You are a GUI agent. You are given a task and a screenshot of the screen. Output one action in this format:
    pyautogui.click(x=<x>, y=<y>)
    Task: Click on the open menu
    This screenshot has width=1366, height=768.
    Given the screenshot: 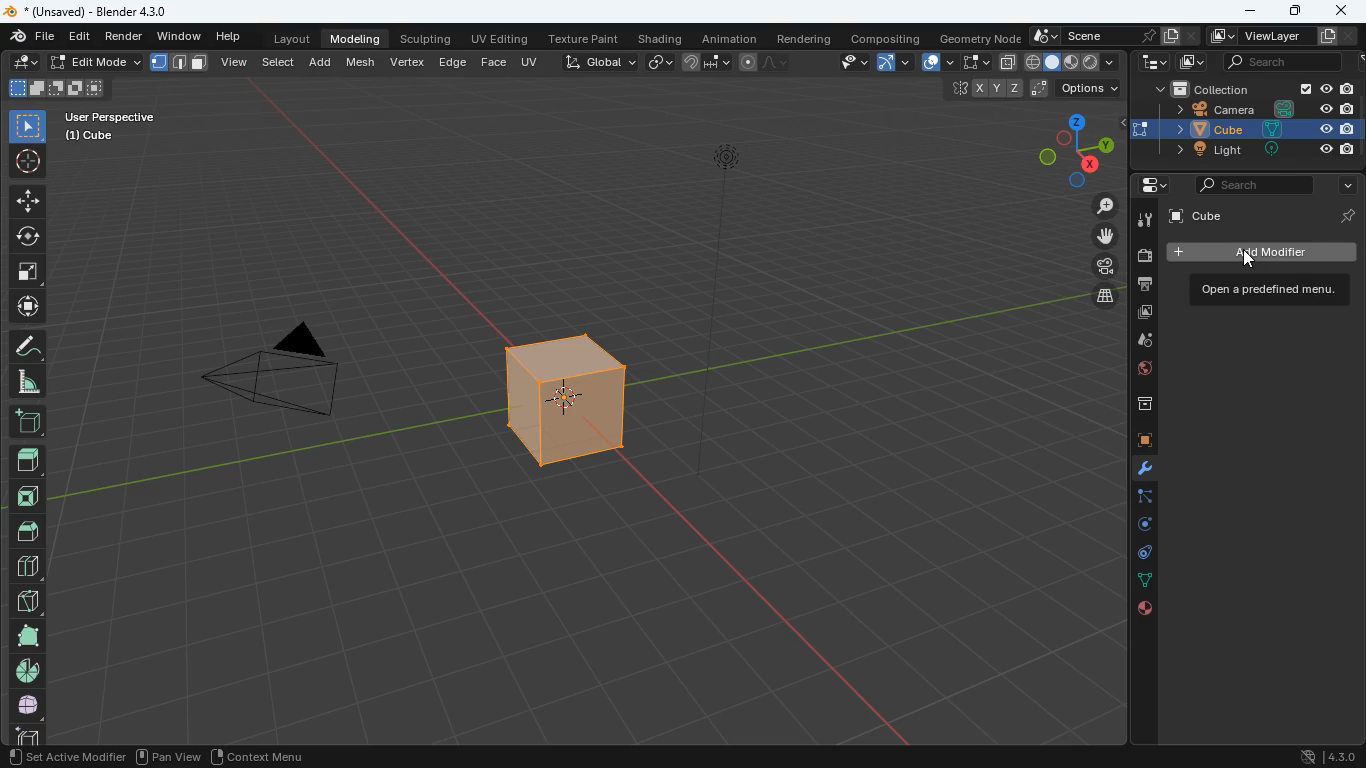 What is the action you would take?
    pyautogui.click(x=1267, y=291)
    